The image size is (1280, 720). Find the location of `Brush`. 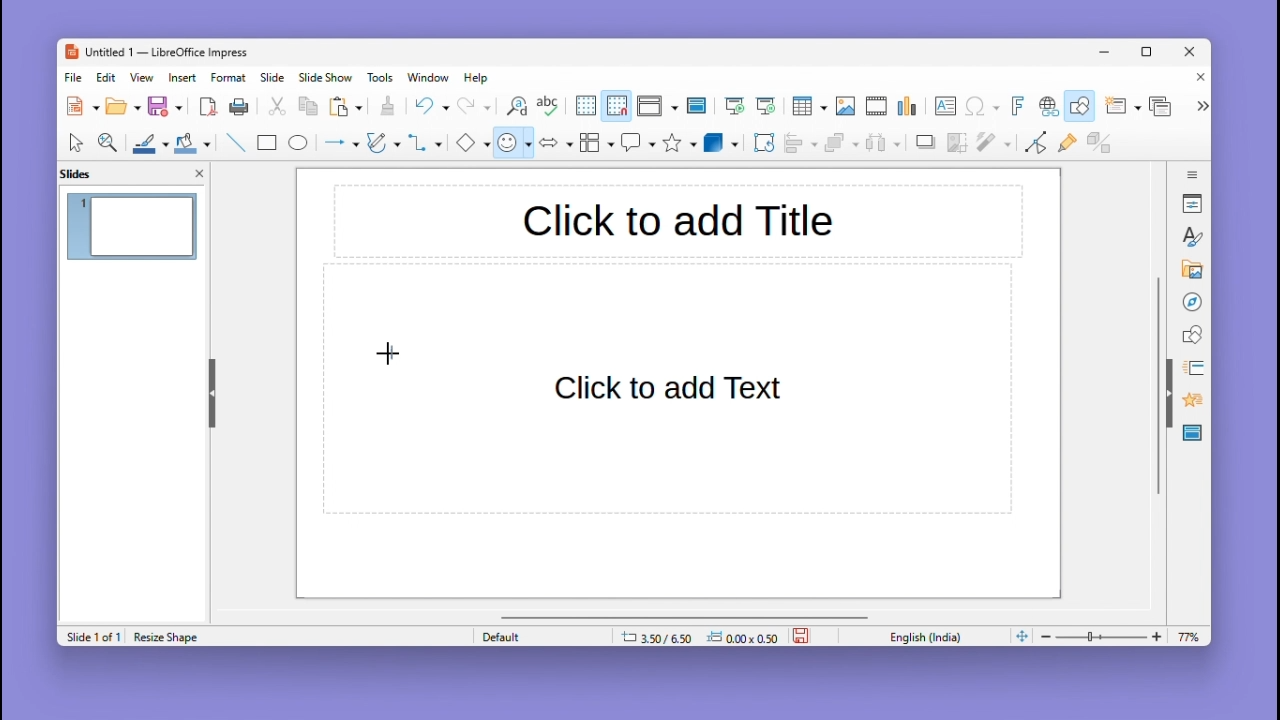

Brush is located at coordinates (145, 140).